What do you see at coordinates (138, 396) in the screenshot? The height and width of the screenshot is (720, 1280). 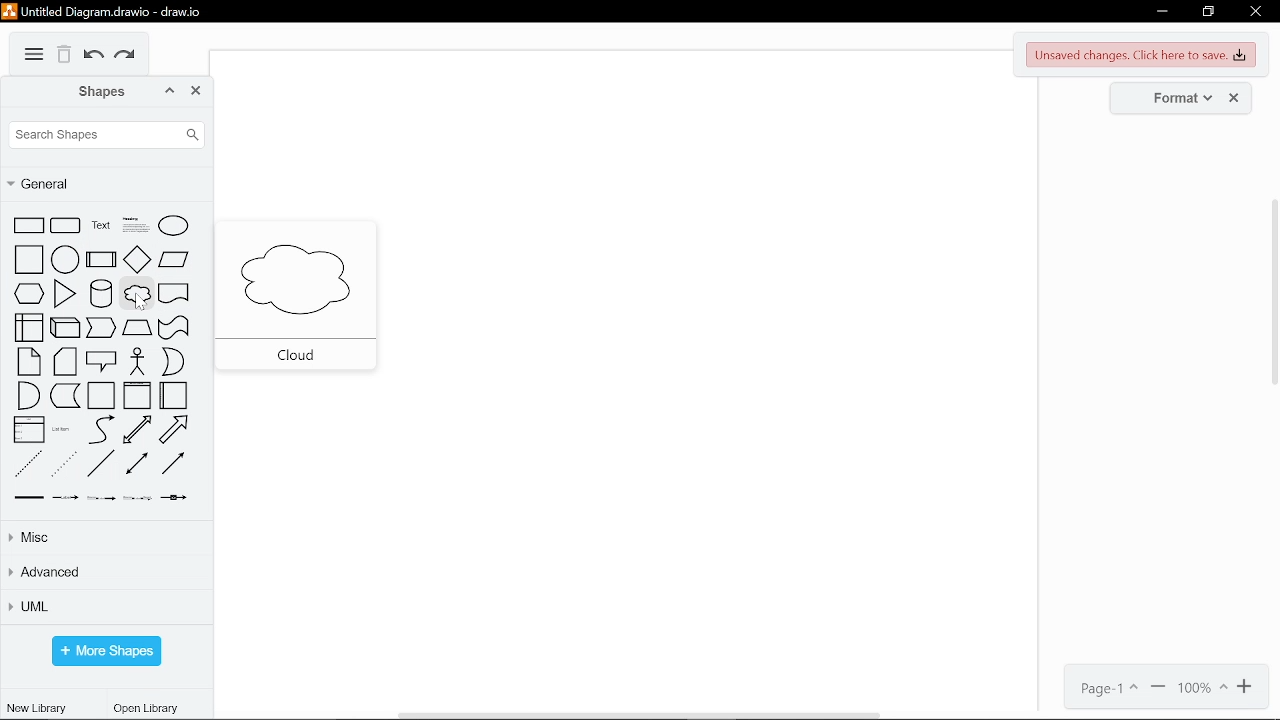 I see `vertical container` at bounding box center [138, 396].